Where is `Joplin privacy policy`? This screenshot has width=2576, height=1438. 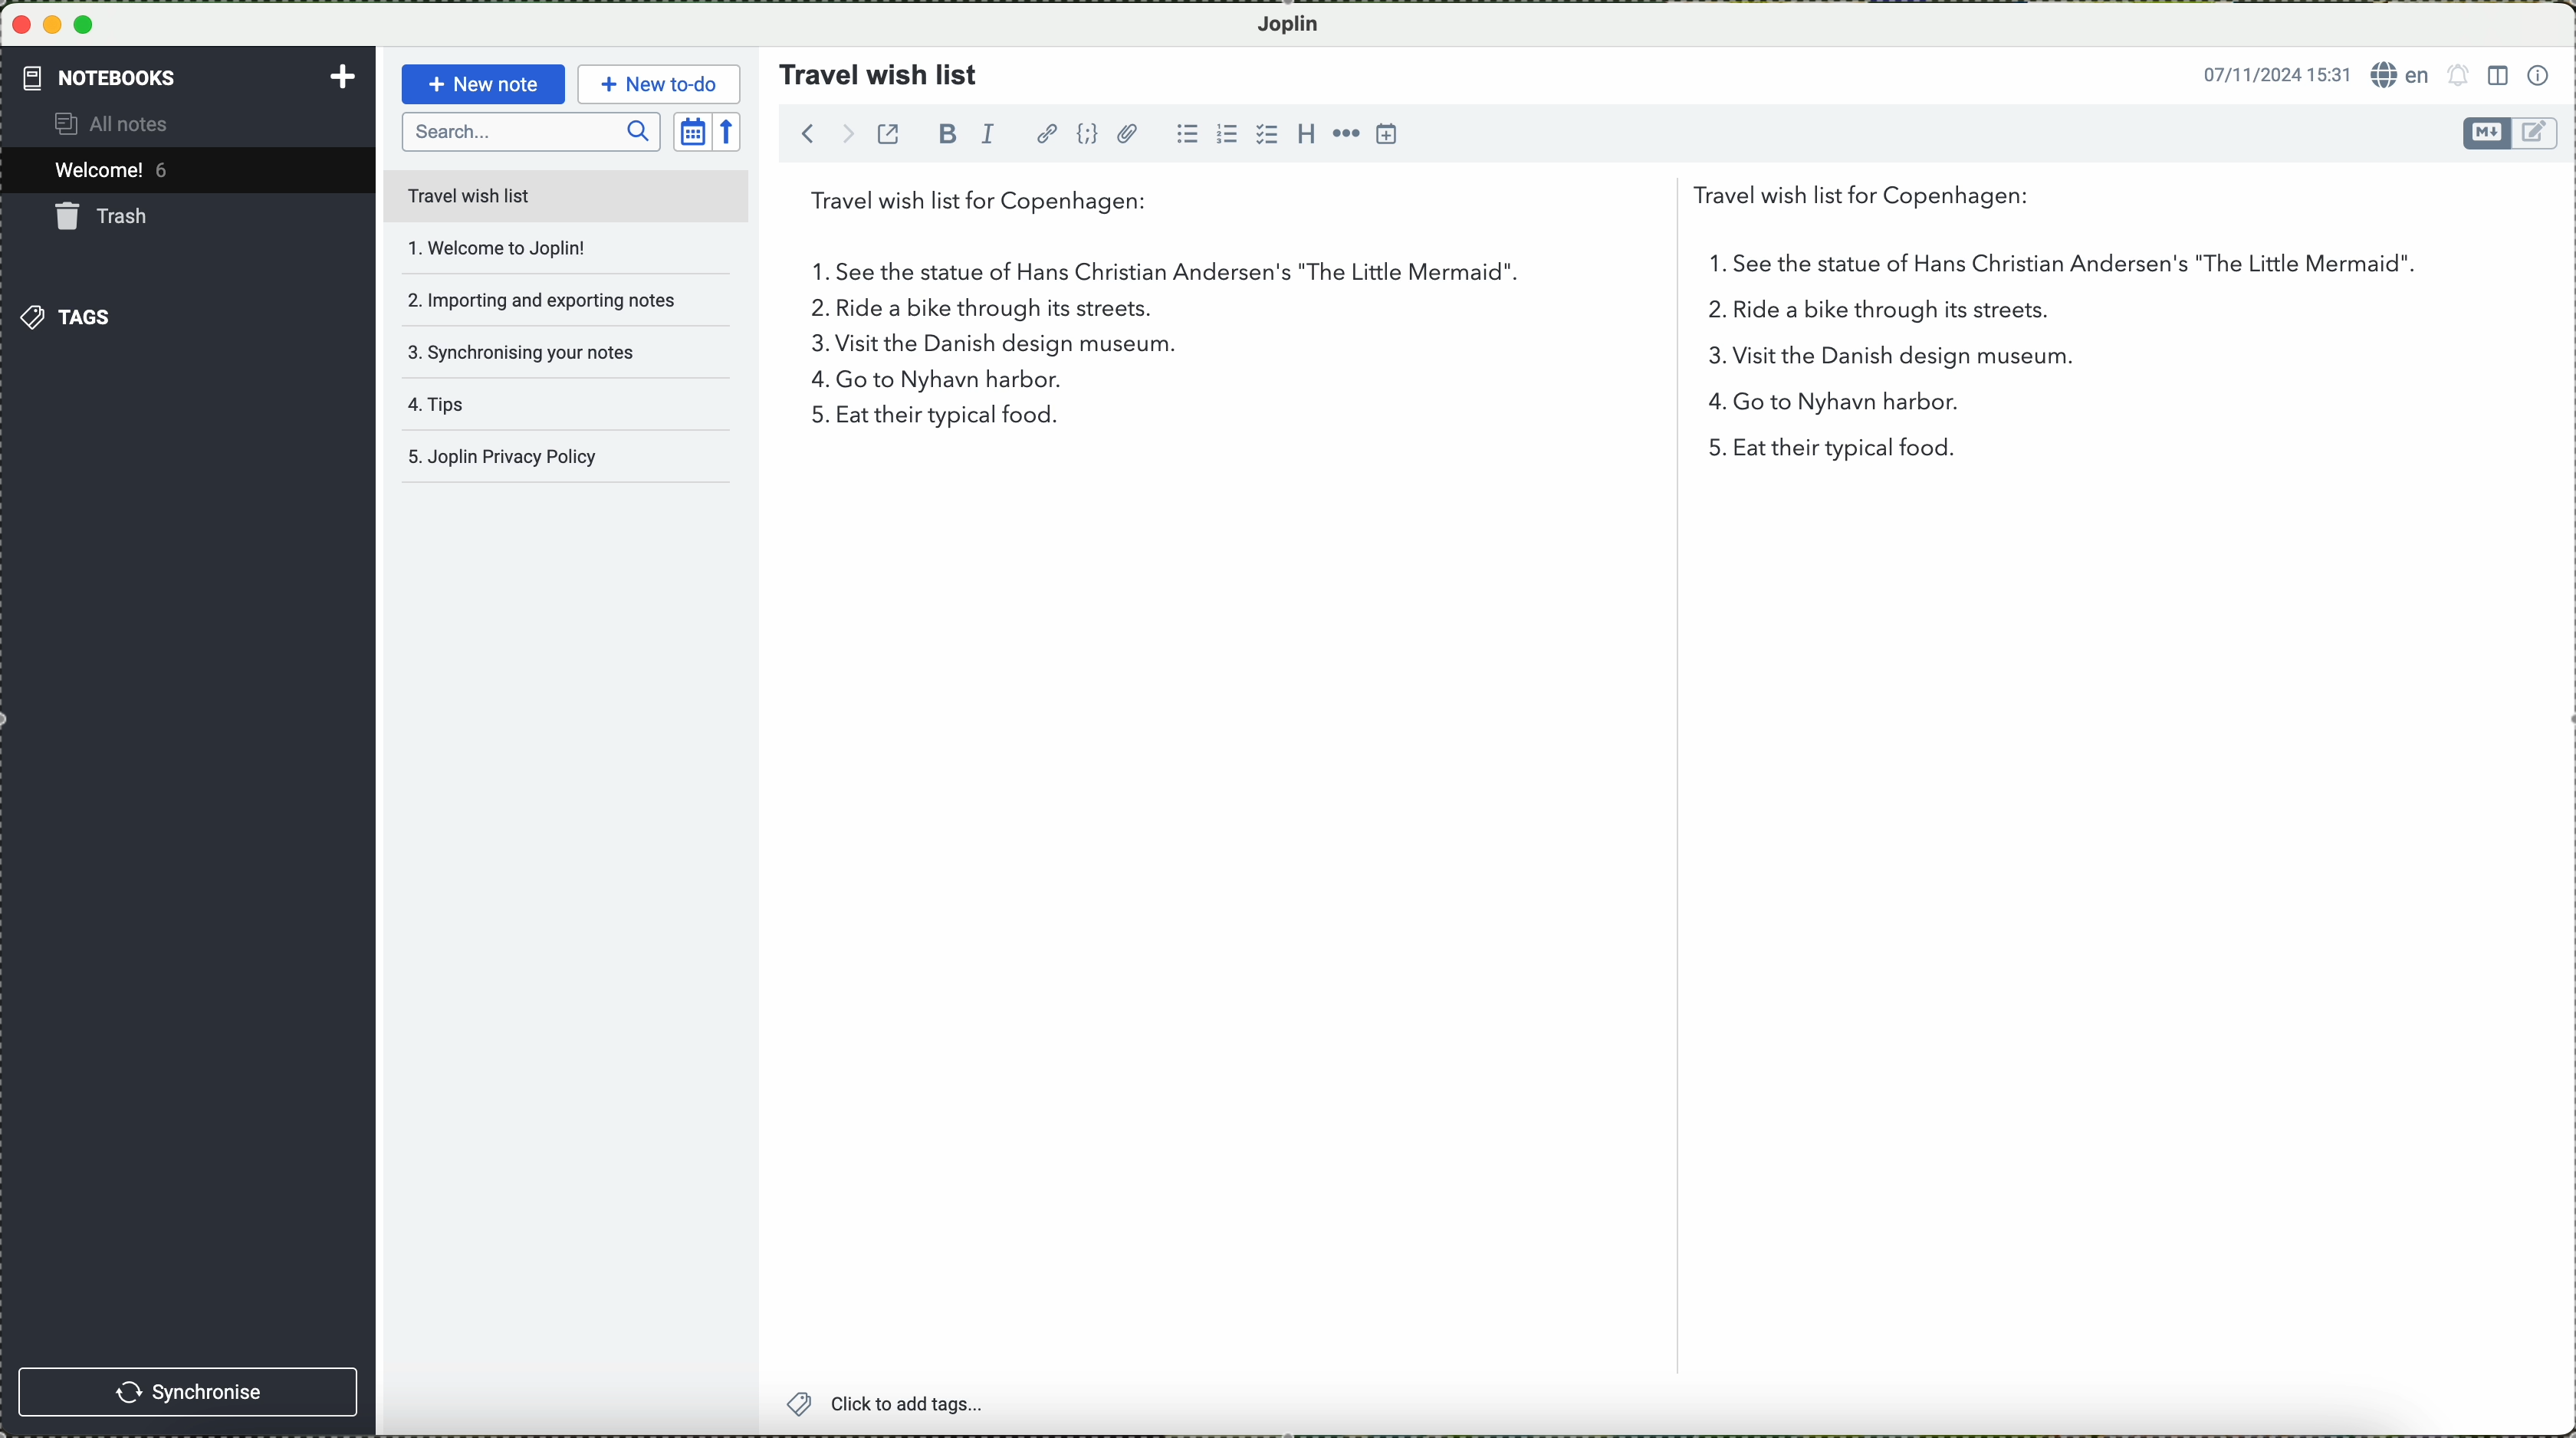 Joplin privacy policy is located at coordinates (560, 462).